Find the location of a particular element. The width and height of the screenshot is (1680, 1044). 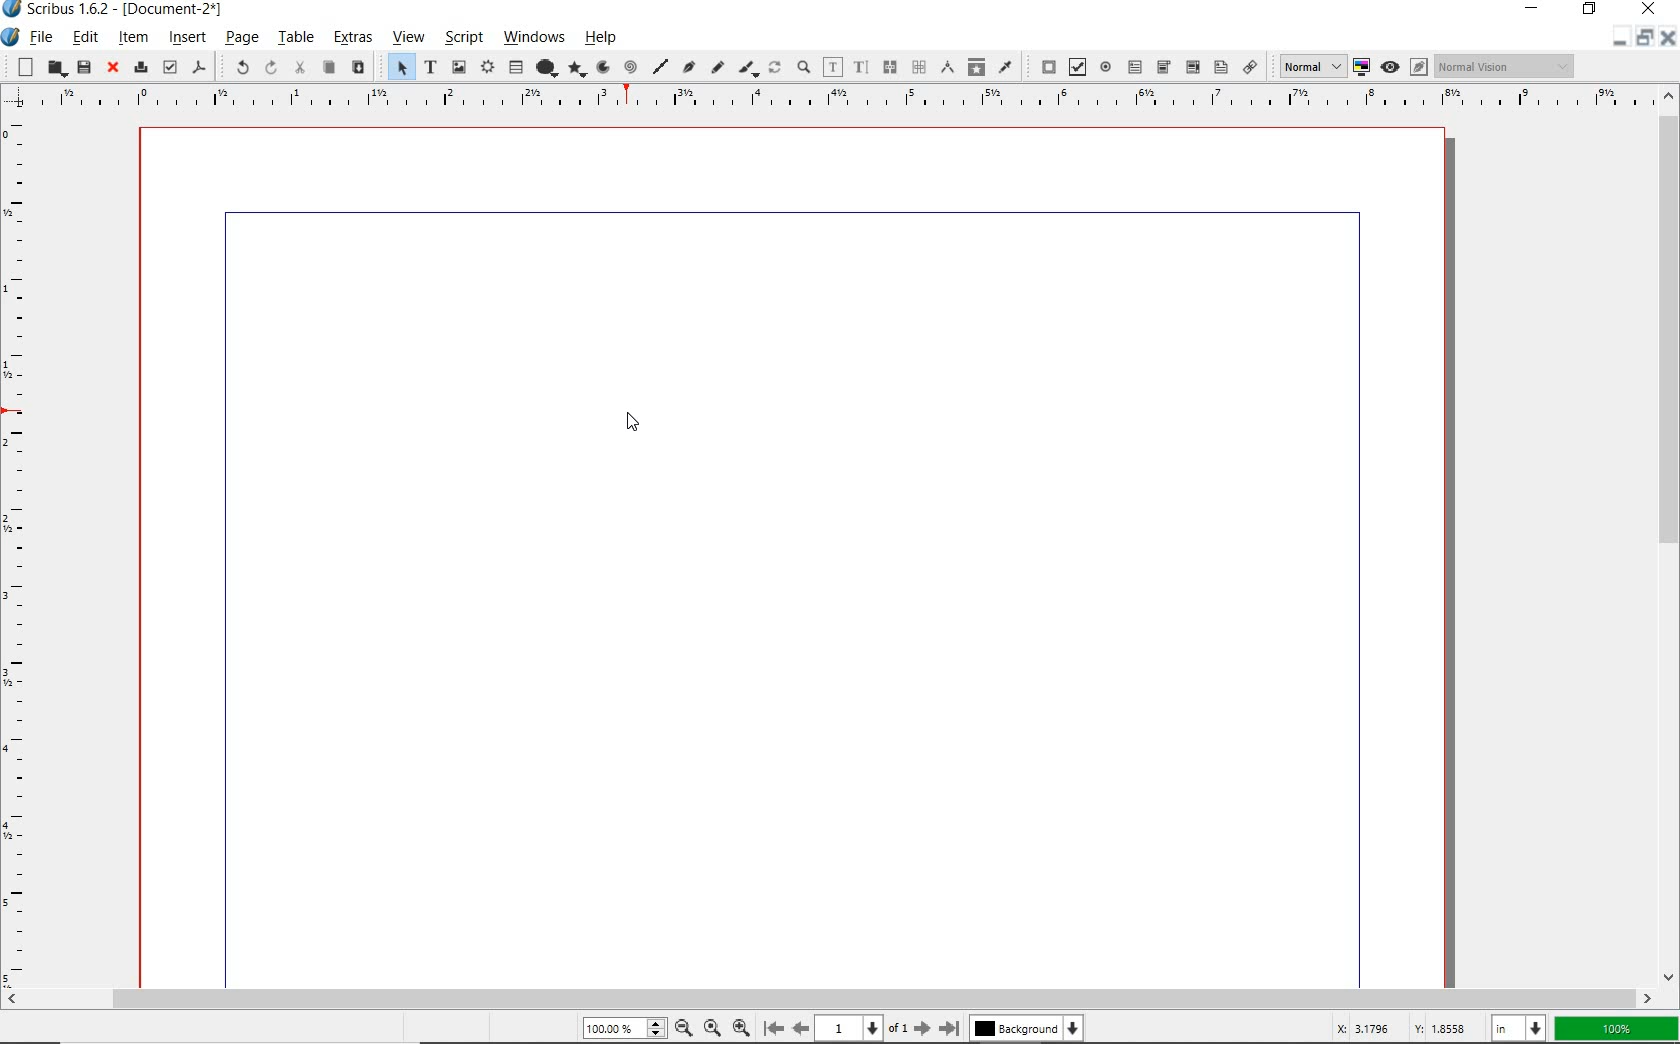

calligraphic line is located at coordinates (748, 68).